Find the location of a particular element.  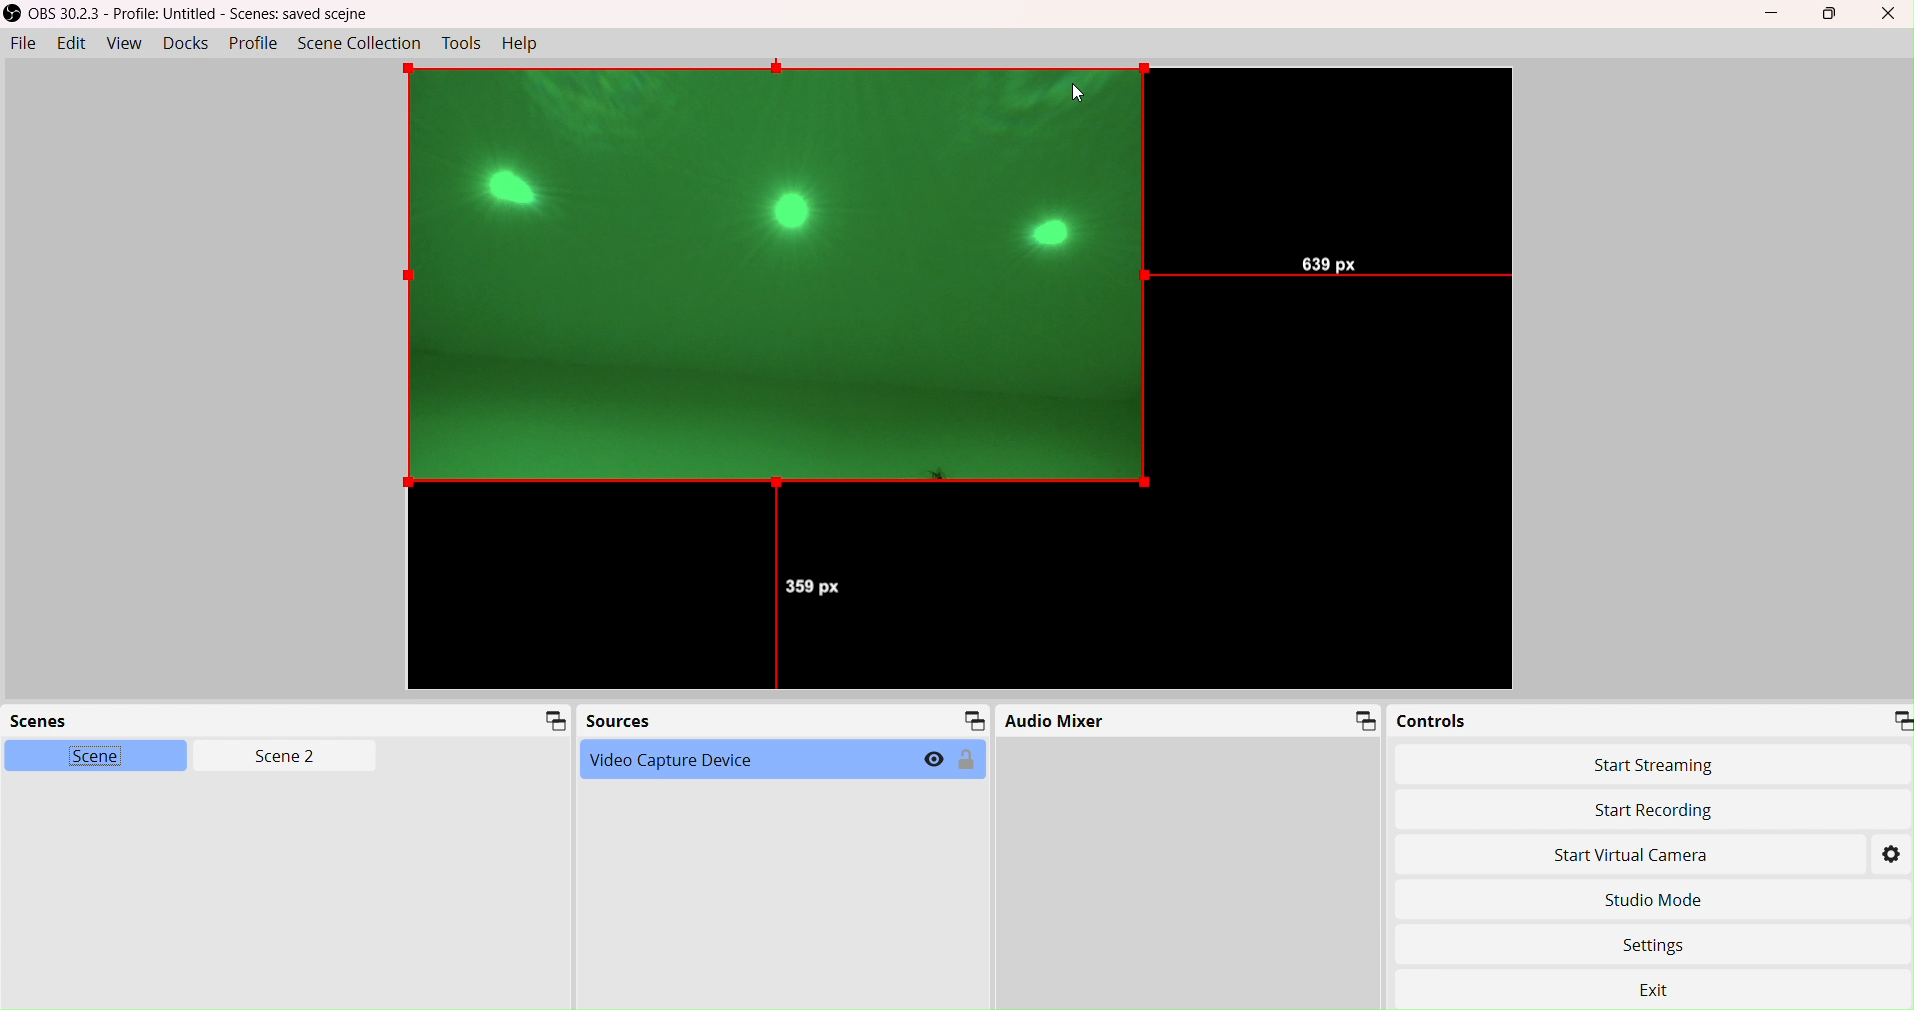

 is located at coordinates (228, 14).